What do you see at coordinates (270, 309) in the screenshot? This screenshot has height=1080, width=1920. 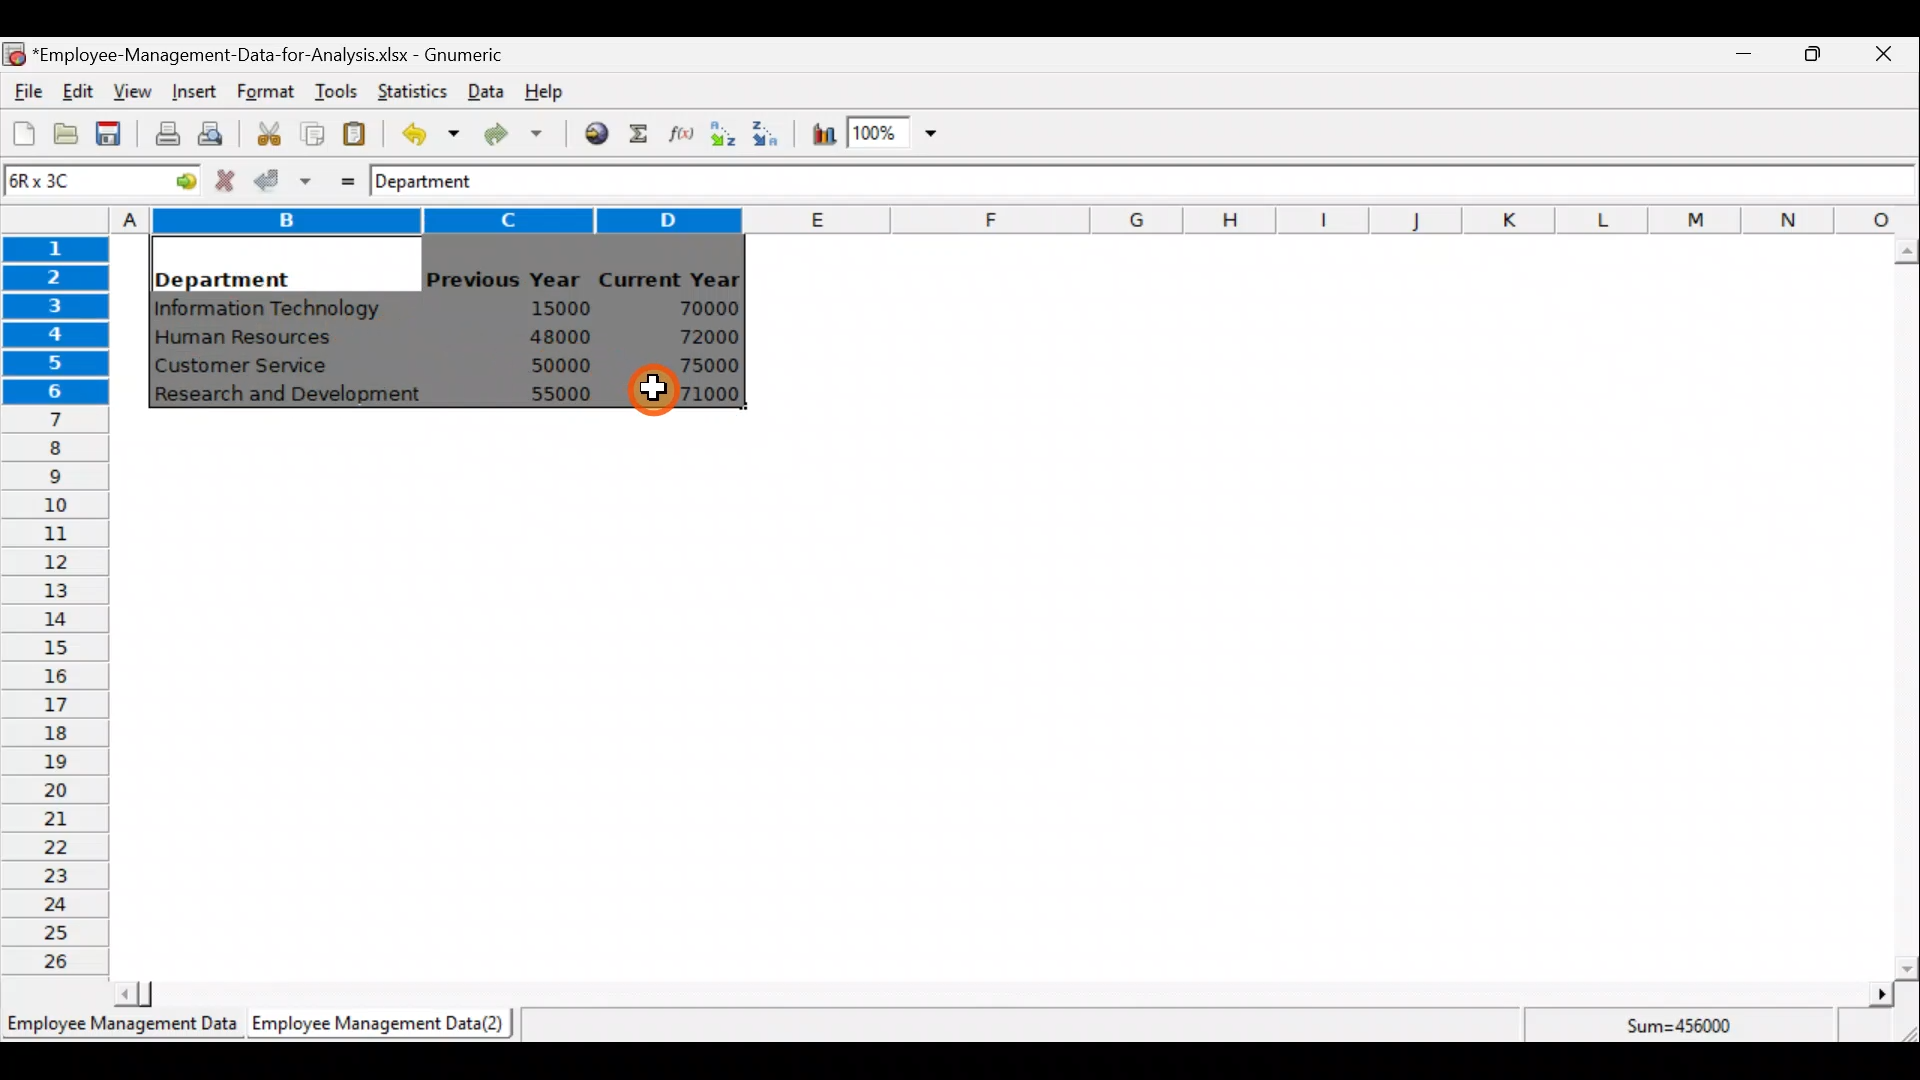 I see `Information Technology` at bounding box center [270, 309].